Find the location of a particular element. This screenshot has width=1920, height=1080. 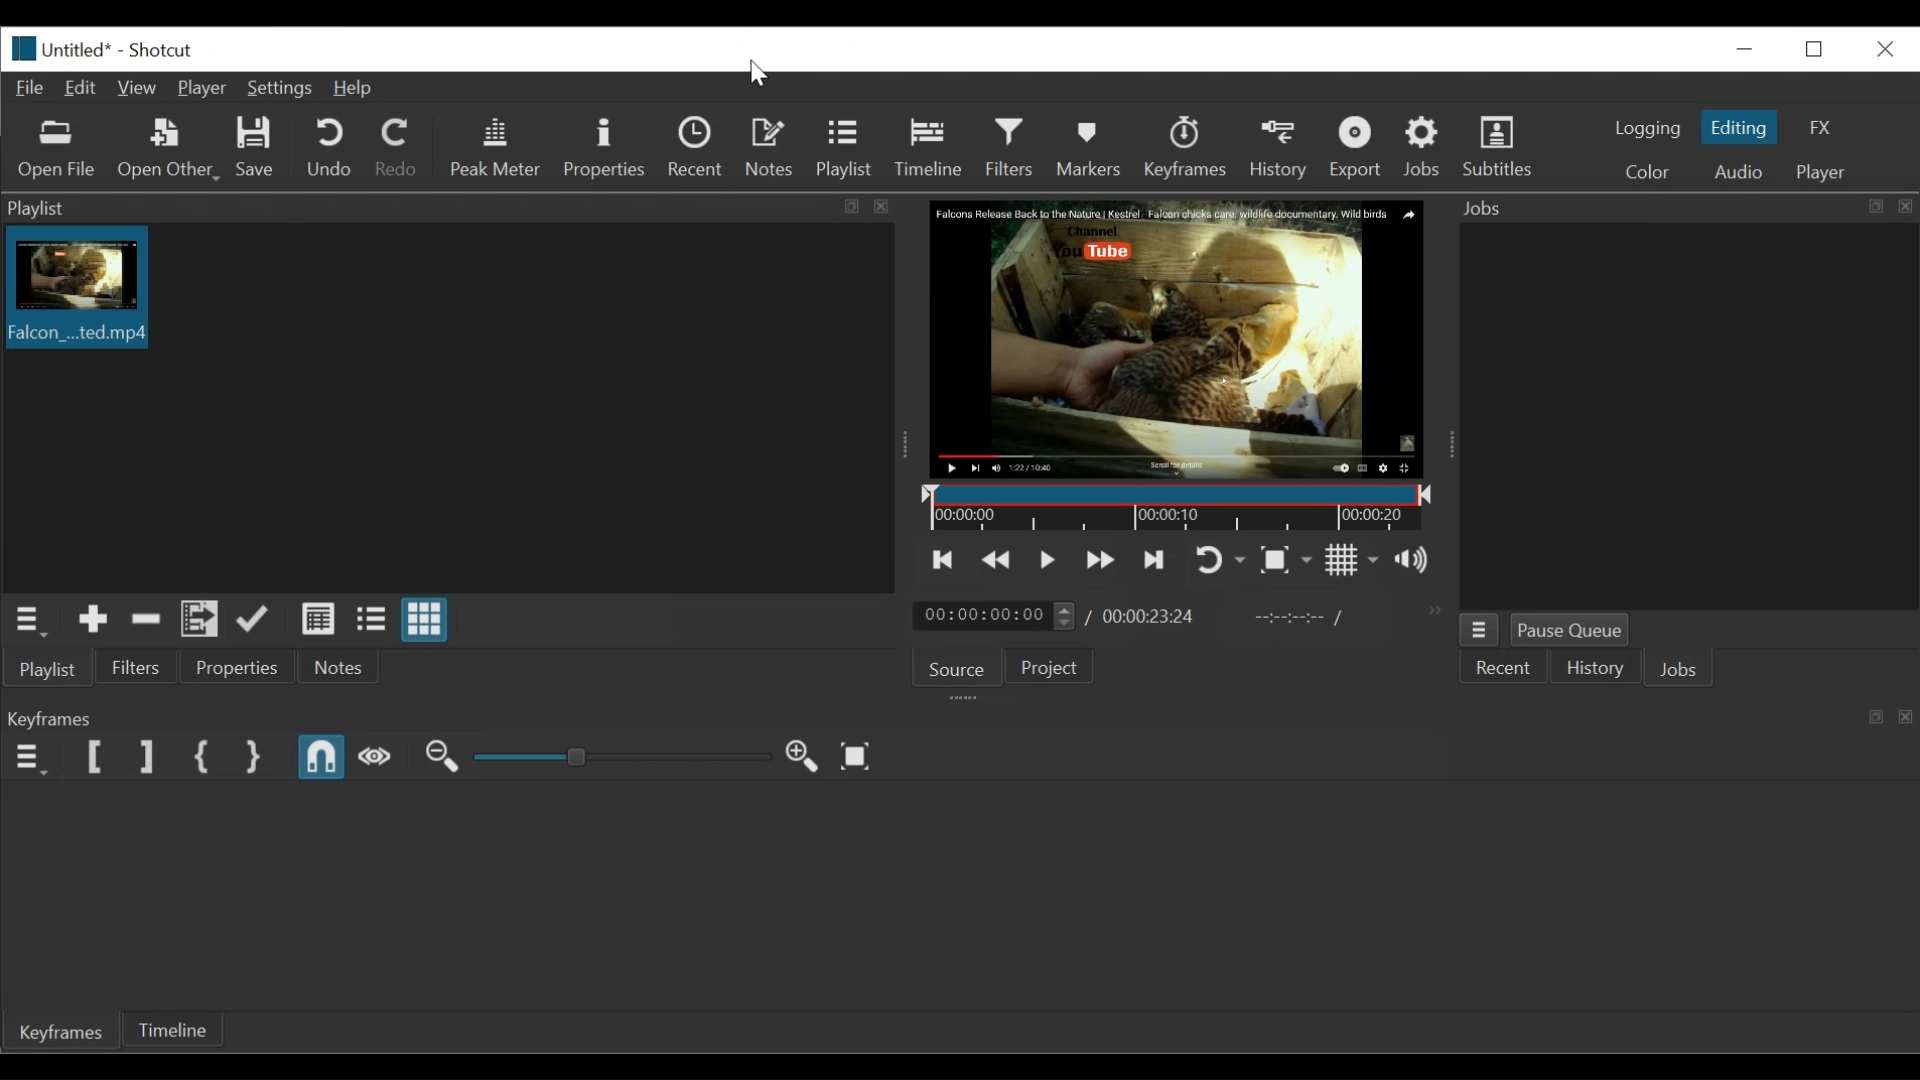

Zoom keyframe out is located at coordinates (441, 758).